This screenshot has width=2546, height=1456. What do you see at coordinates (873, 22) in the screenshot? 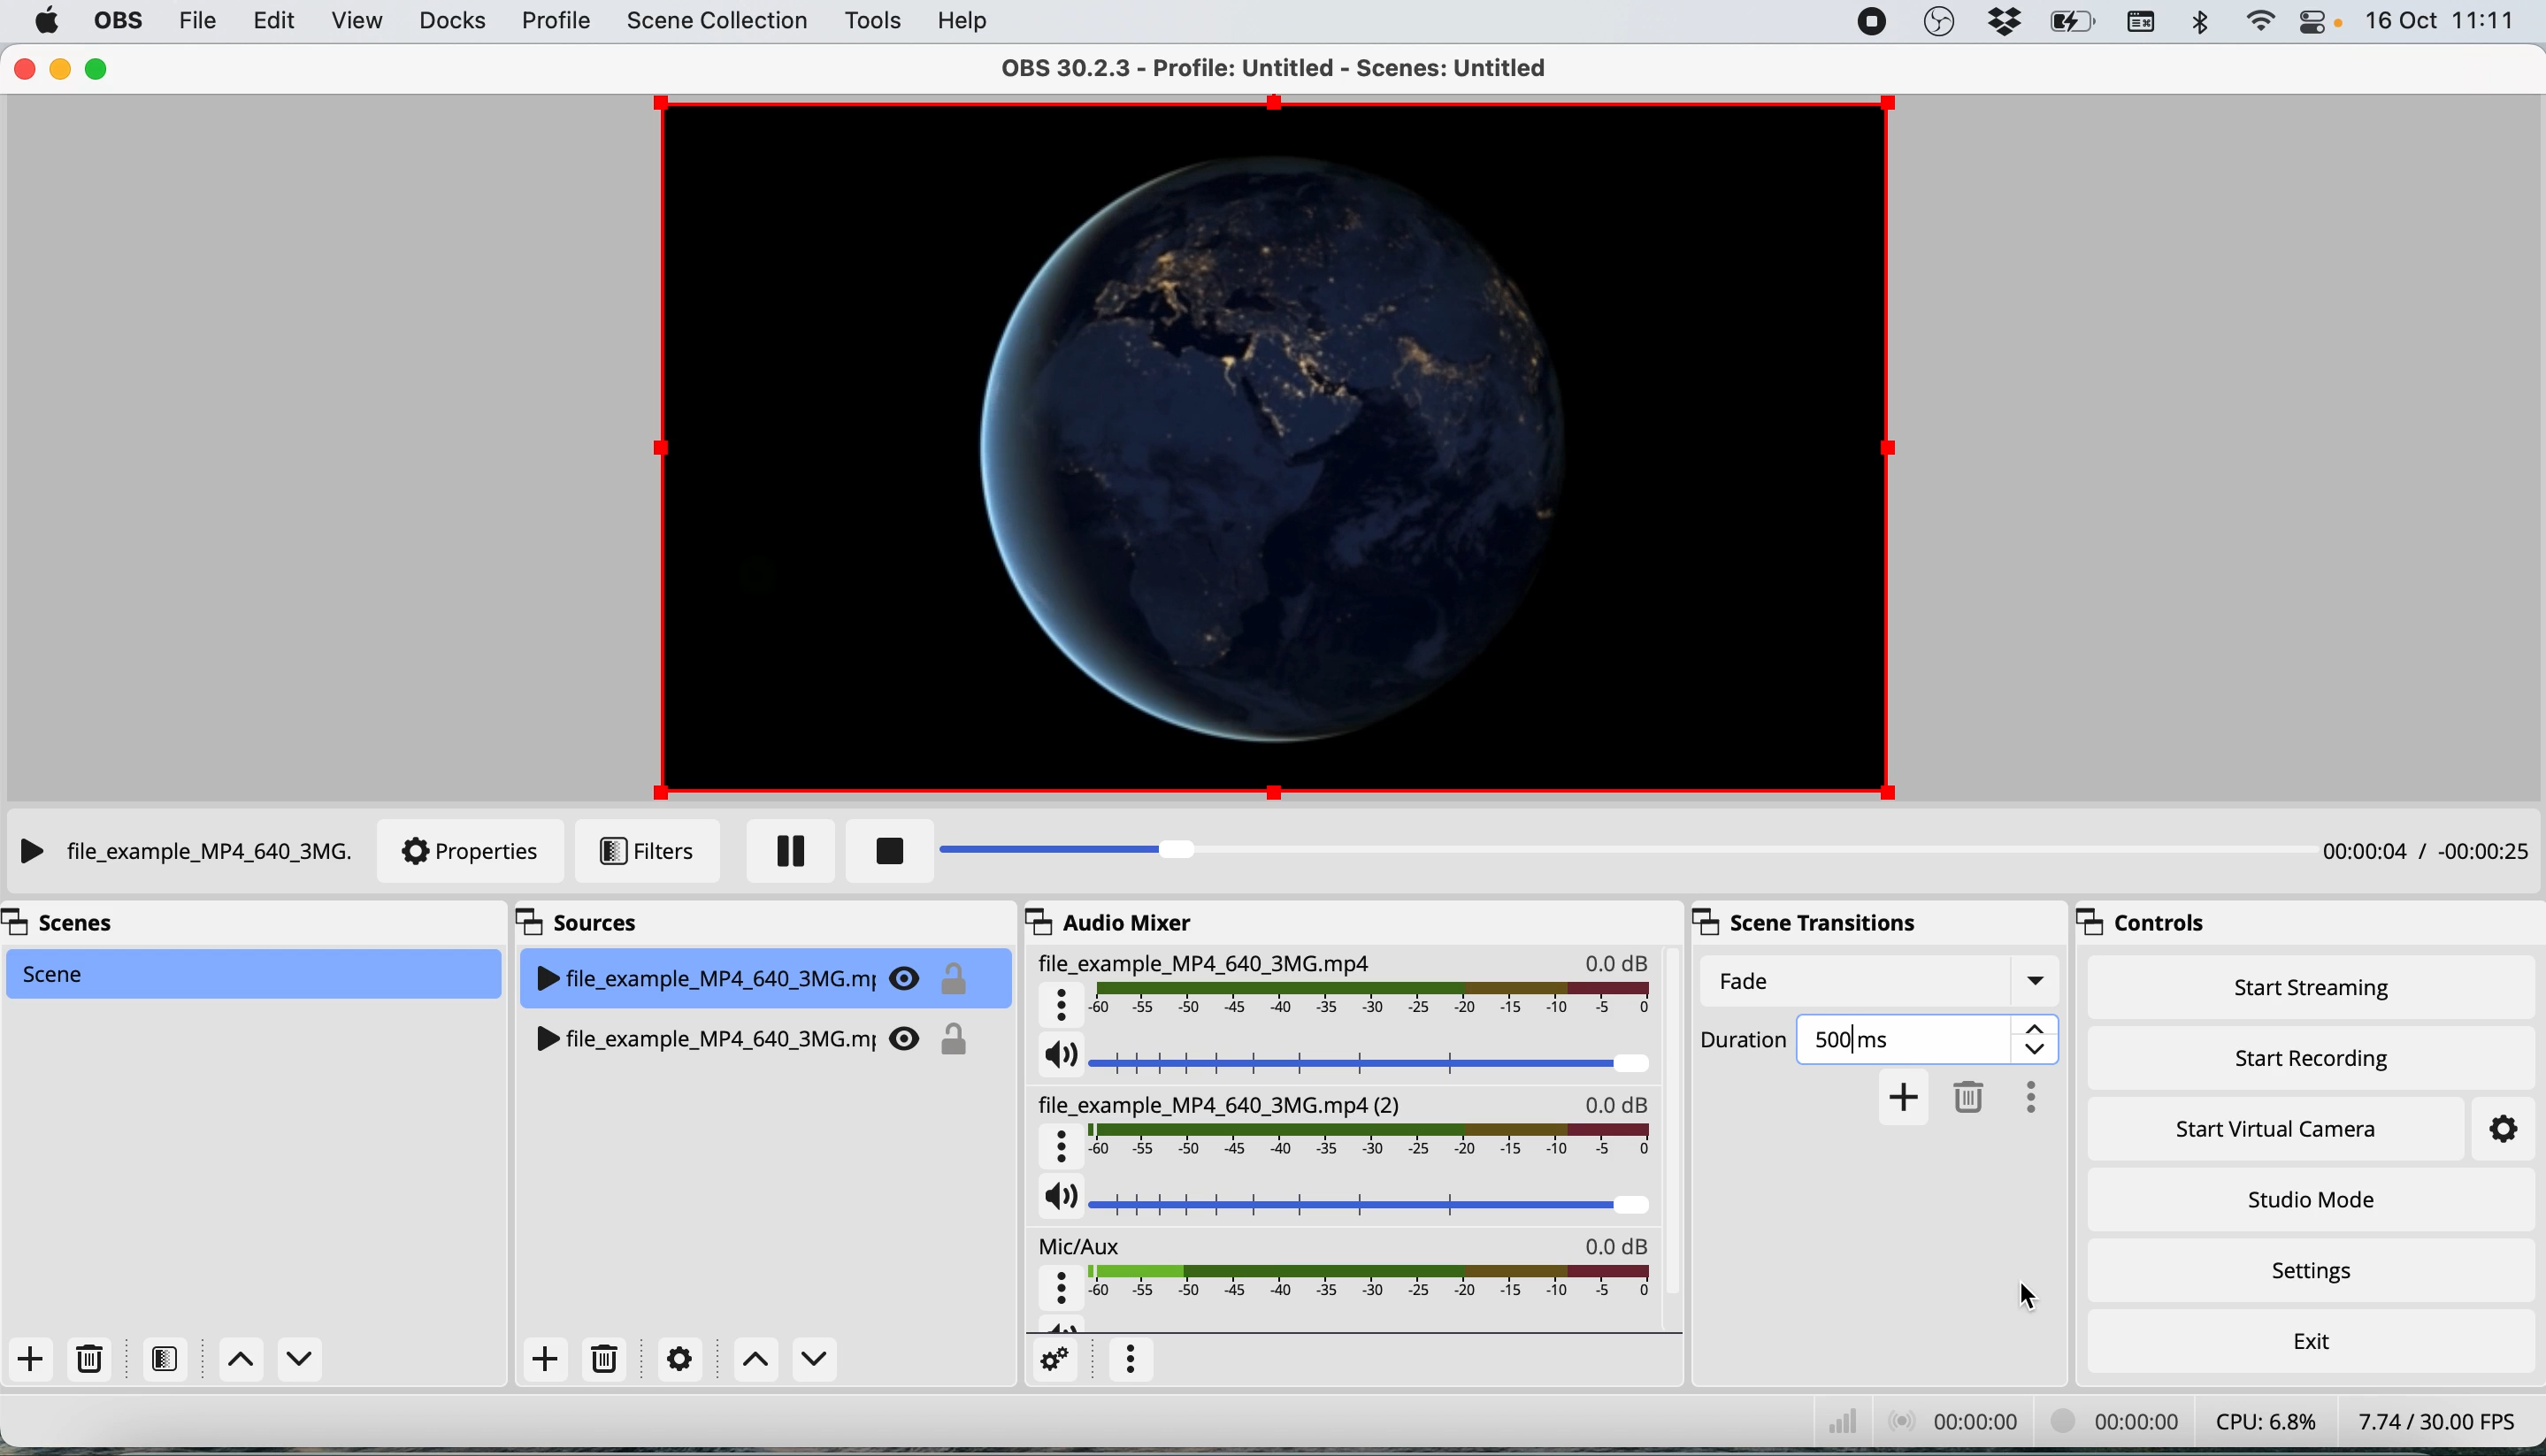
I see `tools` at bounding box center [873, 22].